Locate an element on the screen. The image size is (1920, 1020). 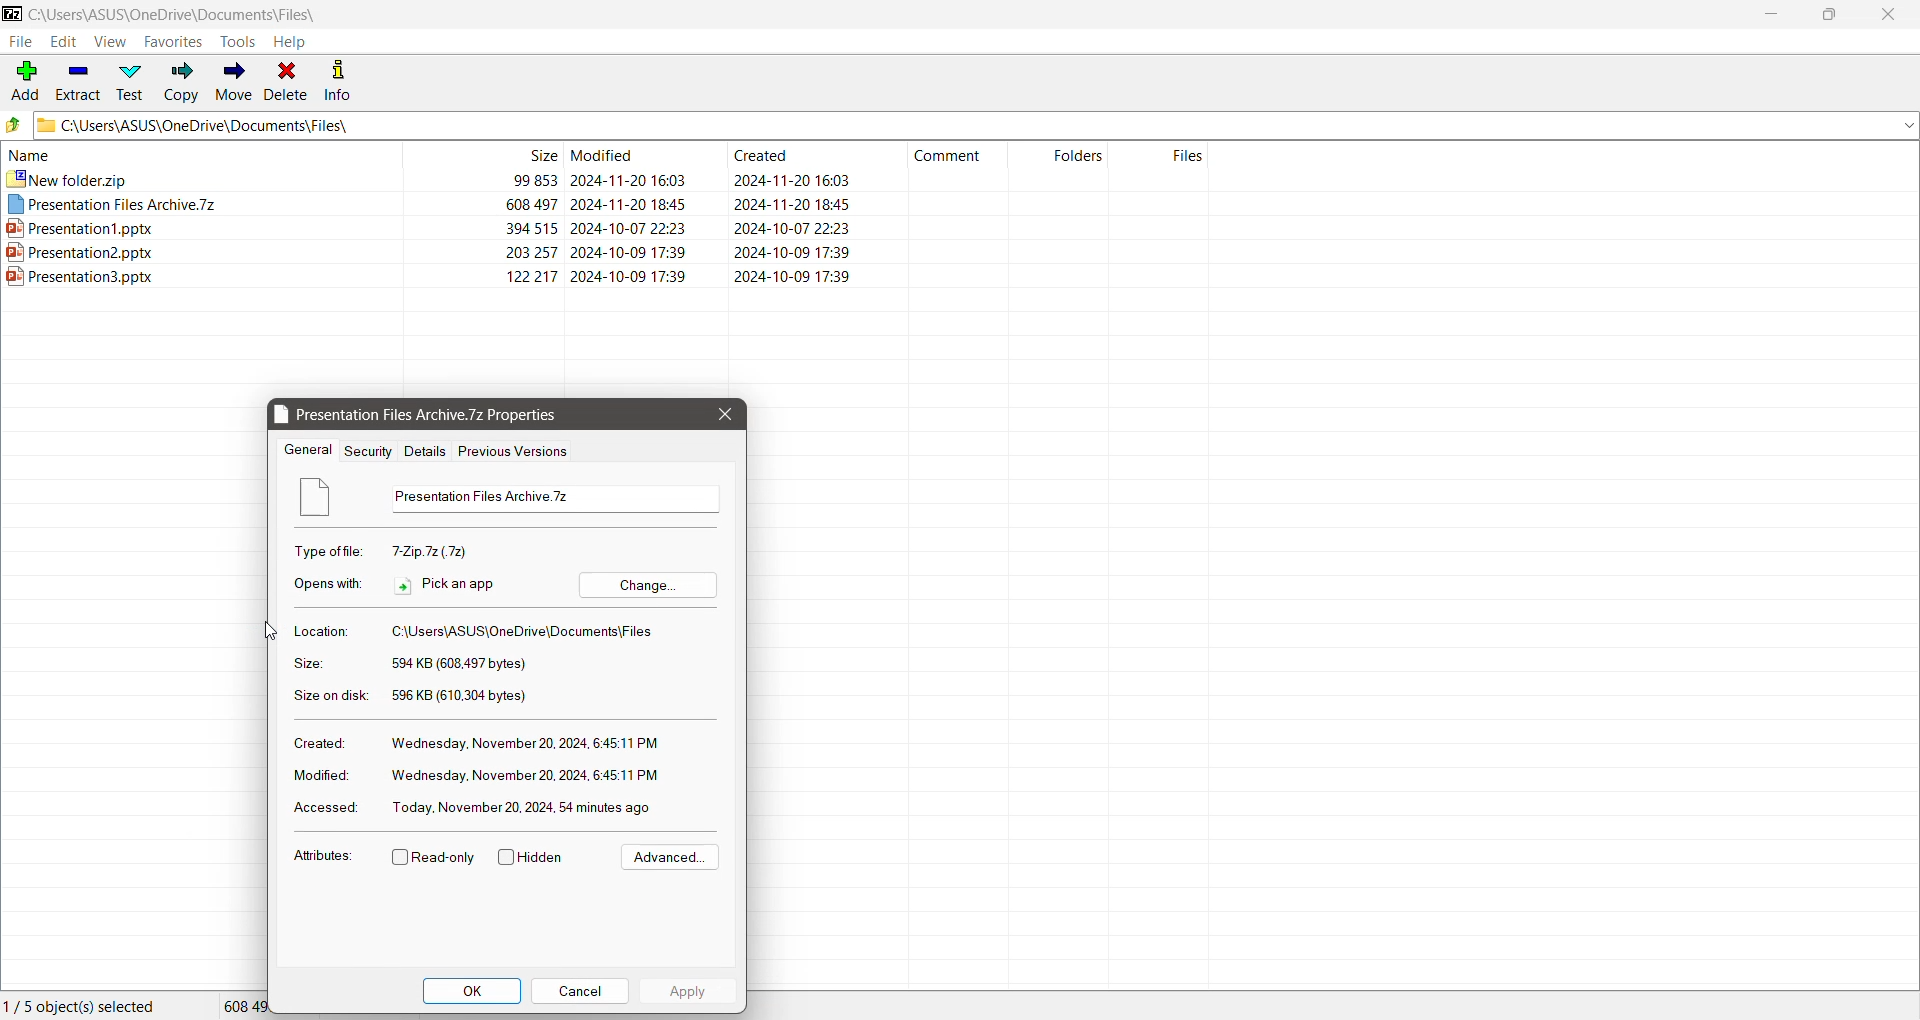
Application Logo is located at coordinates (12, 12).